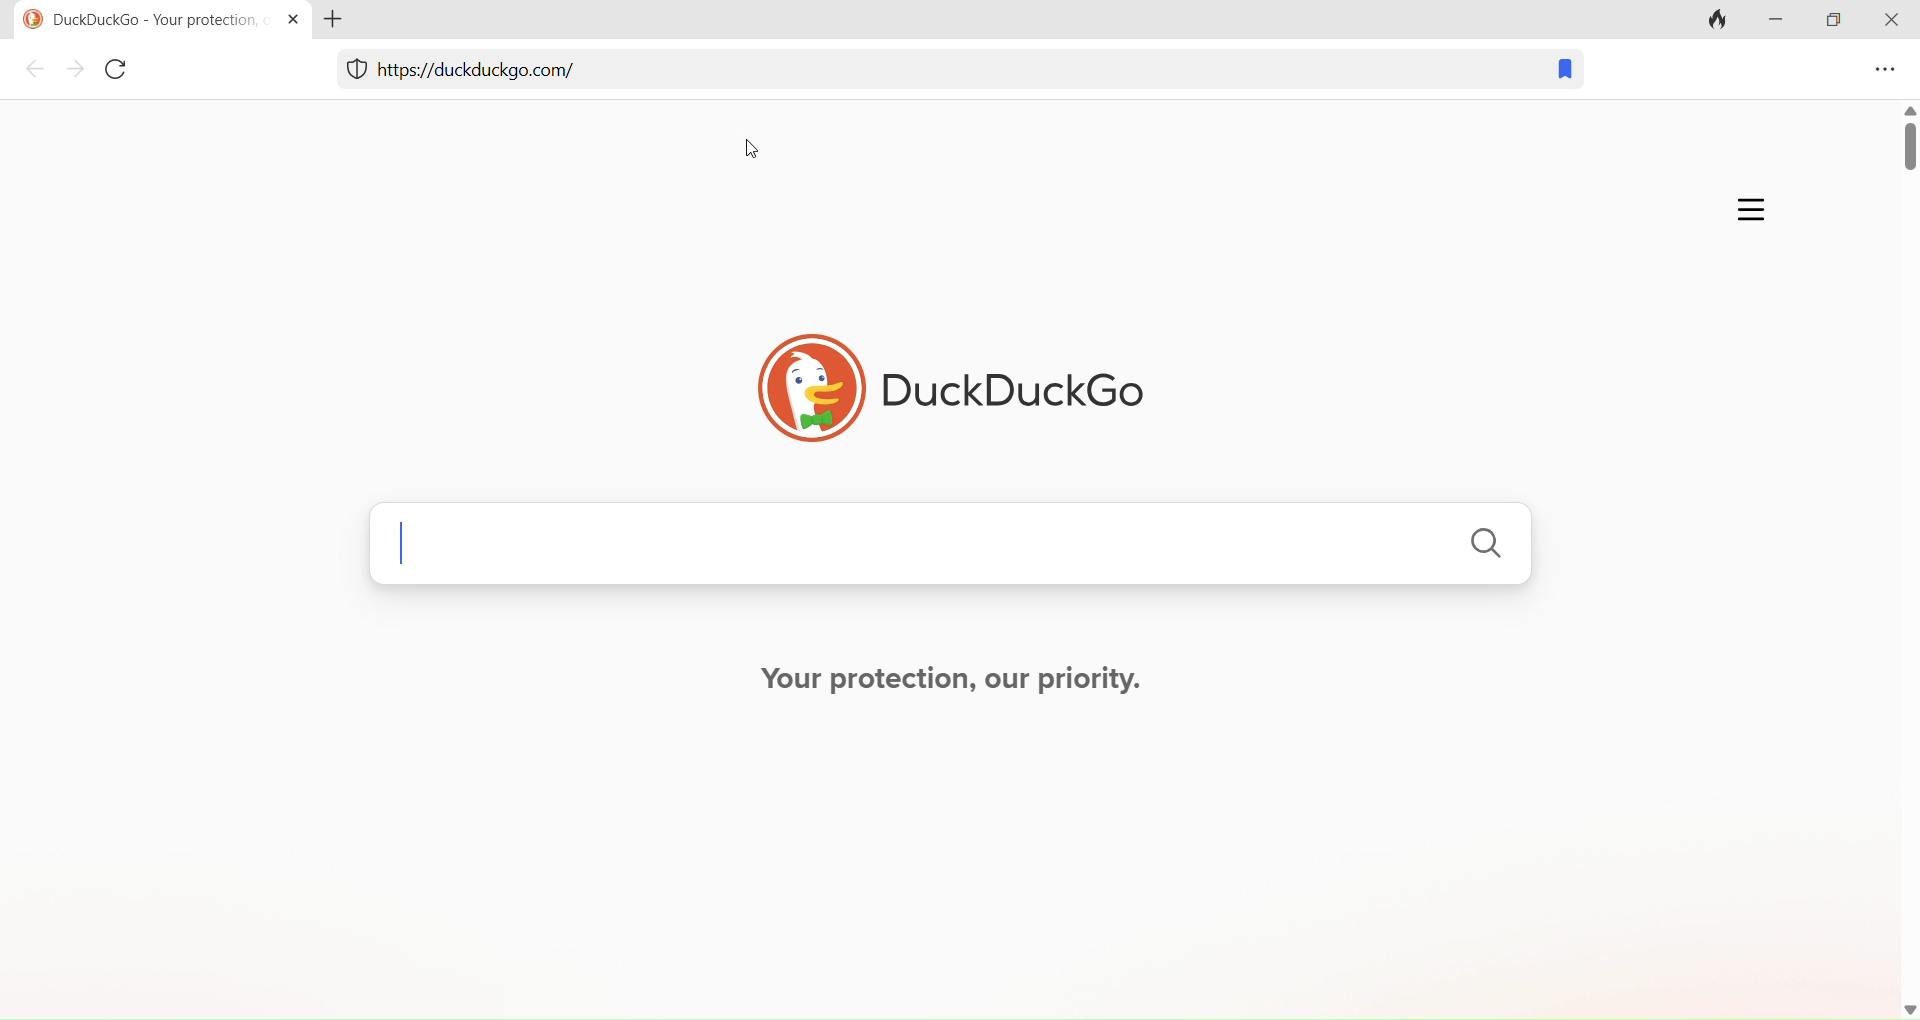 Image resolution: width=1920 pixels, height=1020 pixels. What do you see at coordinates (1745, 206) in the screenshot?
I see `more options` at bounding box center [1745, 206].